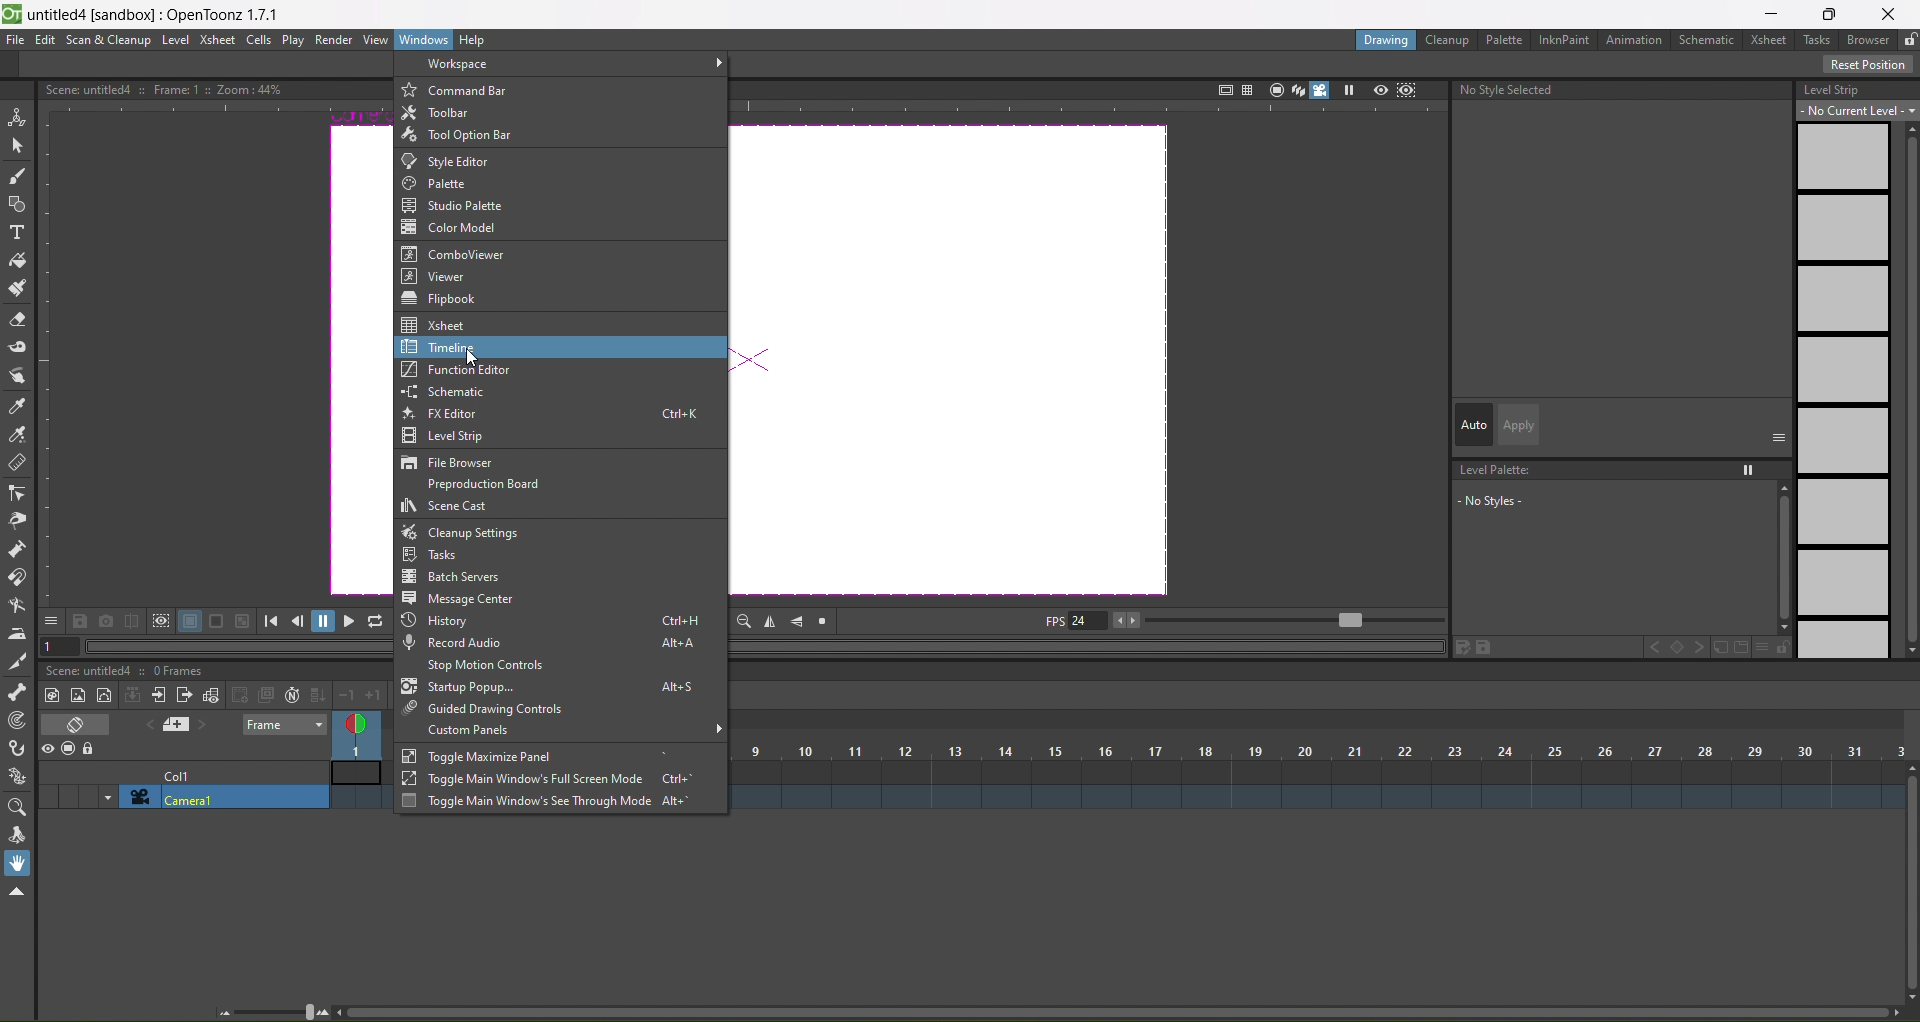  I want to click on file, so click(16, 40).